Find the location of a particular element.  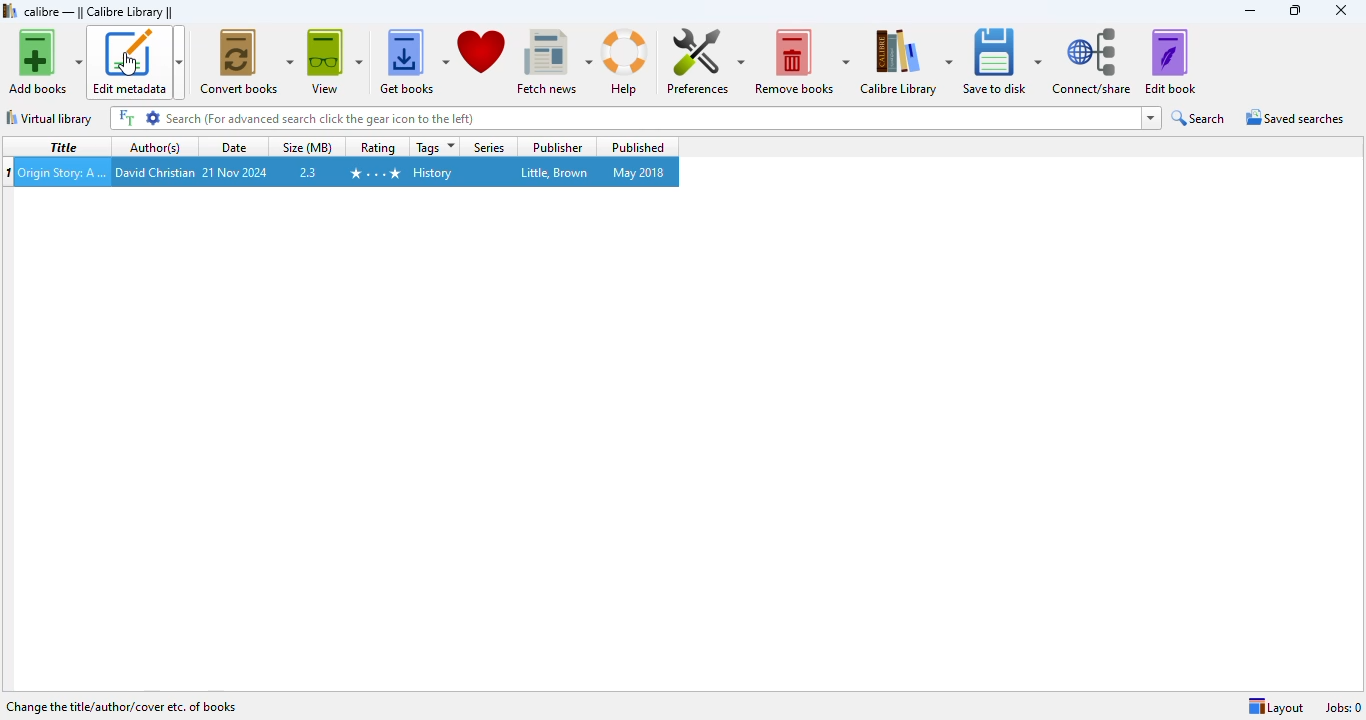

layout is located at coordinates (1276, 706).